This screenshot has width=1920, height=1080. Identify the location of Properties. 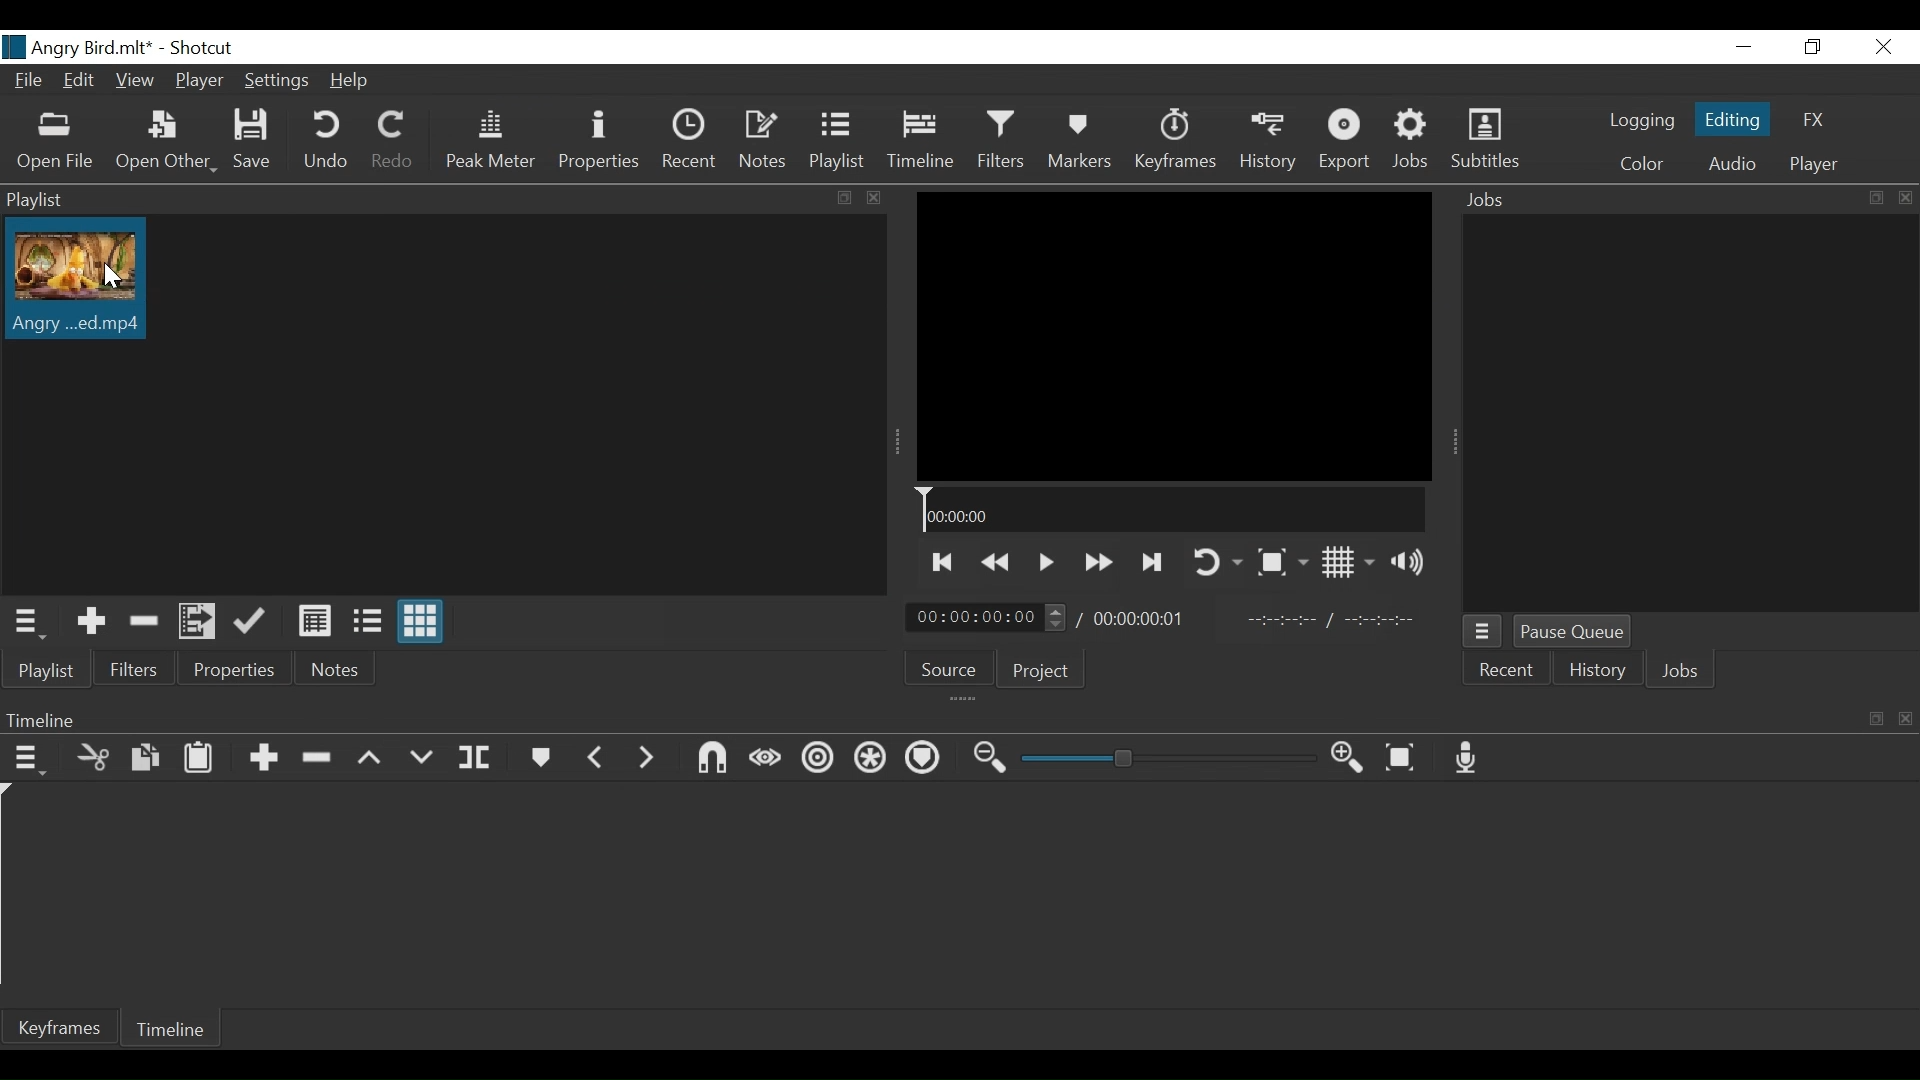
(601, 140).